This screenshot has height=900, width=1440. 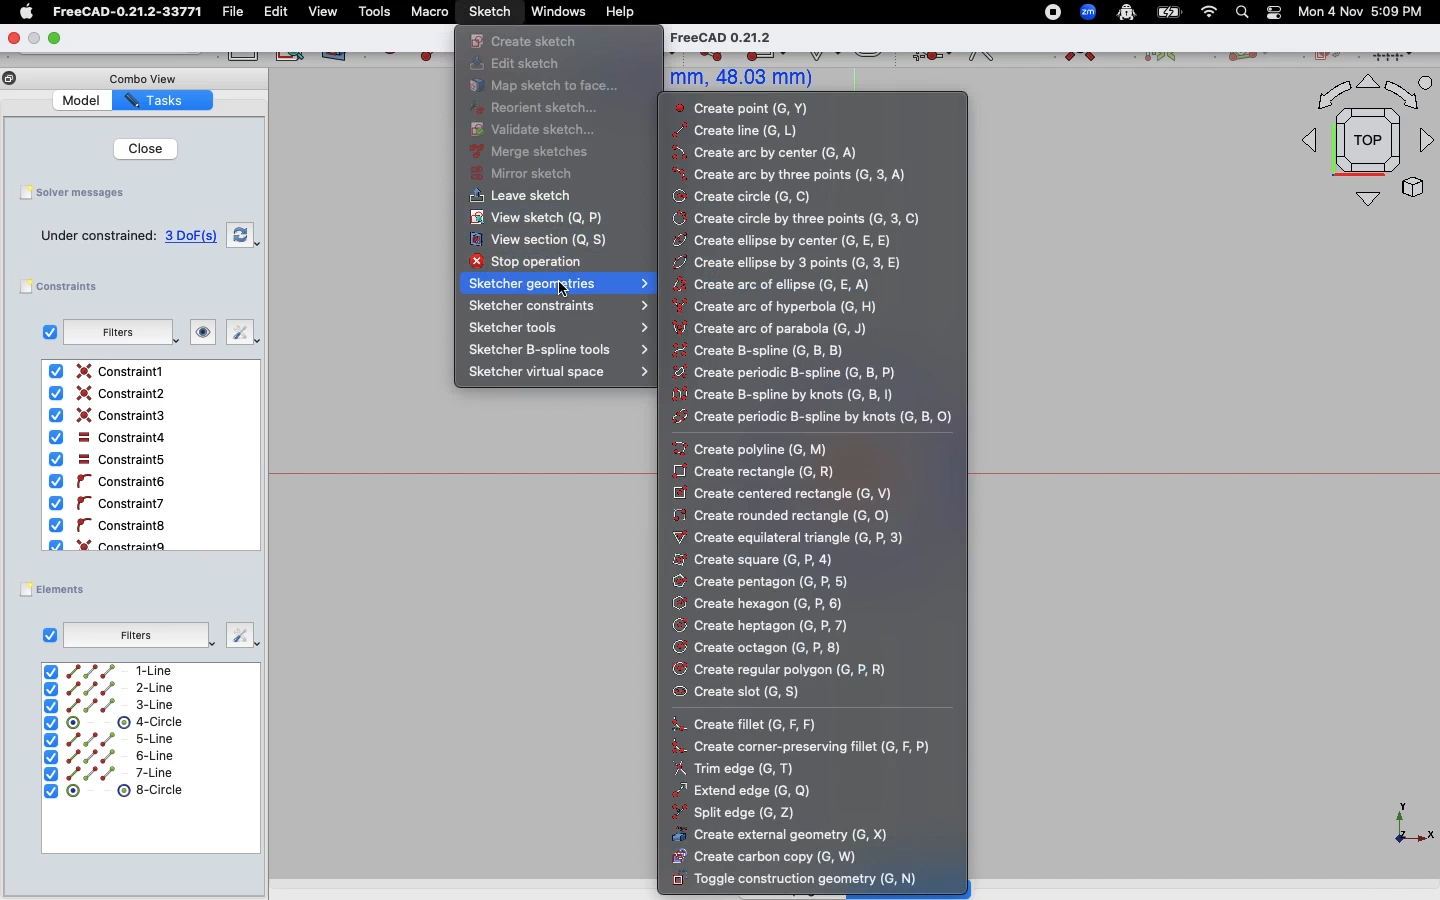 I want to click on 4 Create polyline (G, M), so click(x=764, y=448).